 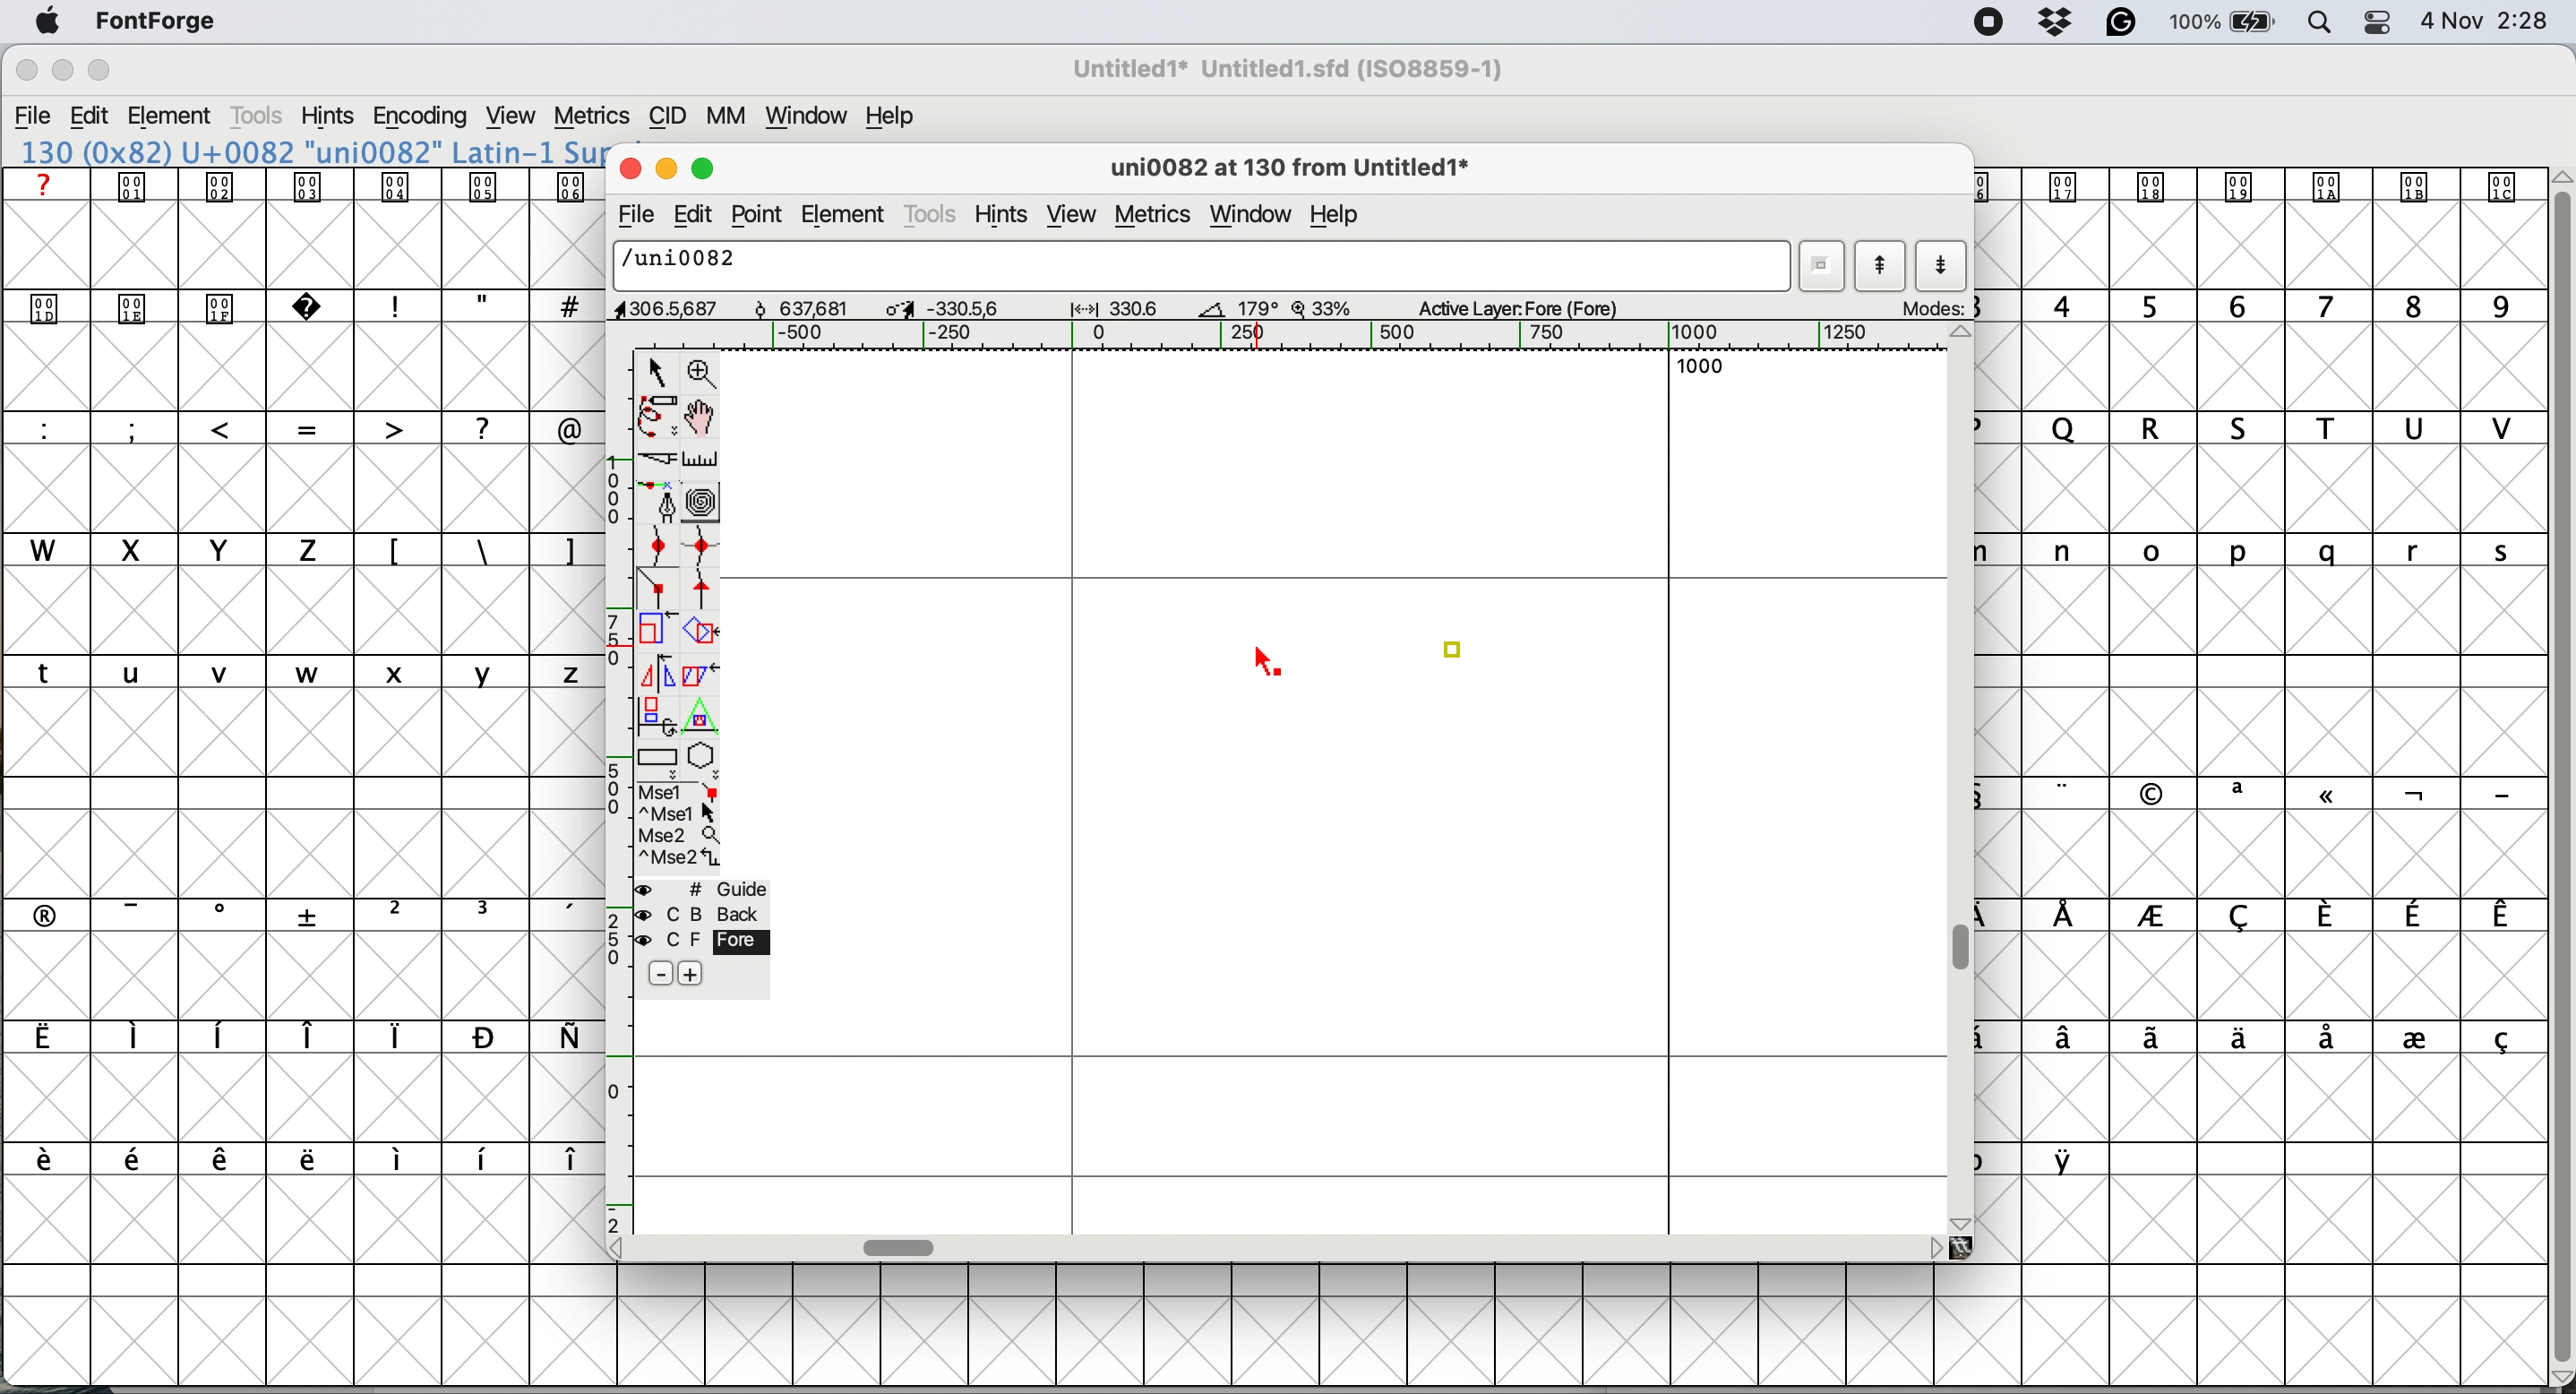 I want to click on edit, so click(x=90, y=116).